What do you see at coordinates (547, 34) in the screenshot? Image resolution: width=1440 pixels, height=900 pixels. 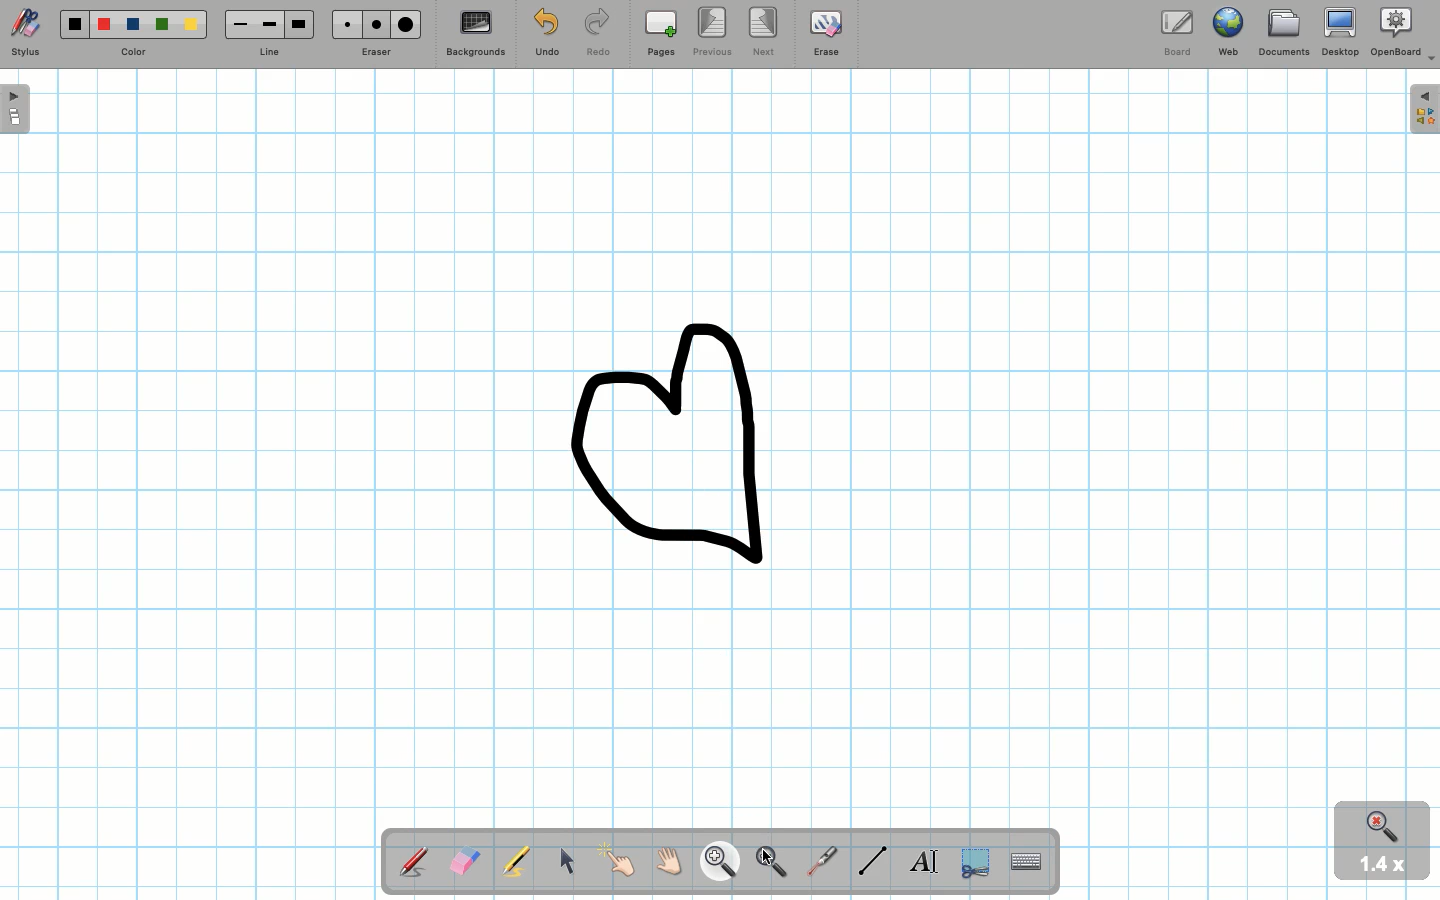 I see `Undo` at bounding box center [547, 34].